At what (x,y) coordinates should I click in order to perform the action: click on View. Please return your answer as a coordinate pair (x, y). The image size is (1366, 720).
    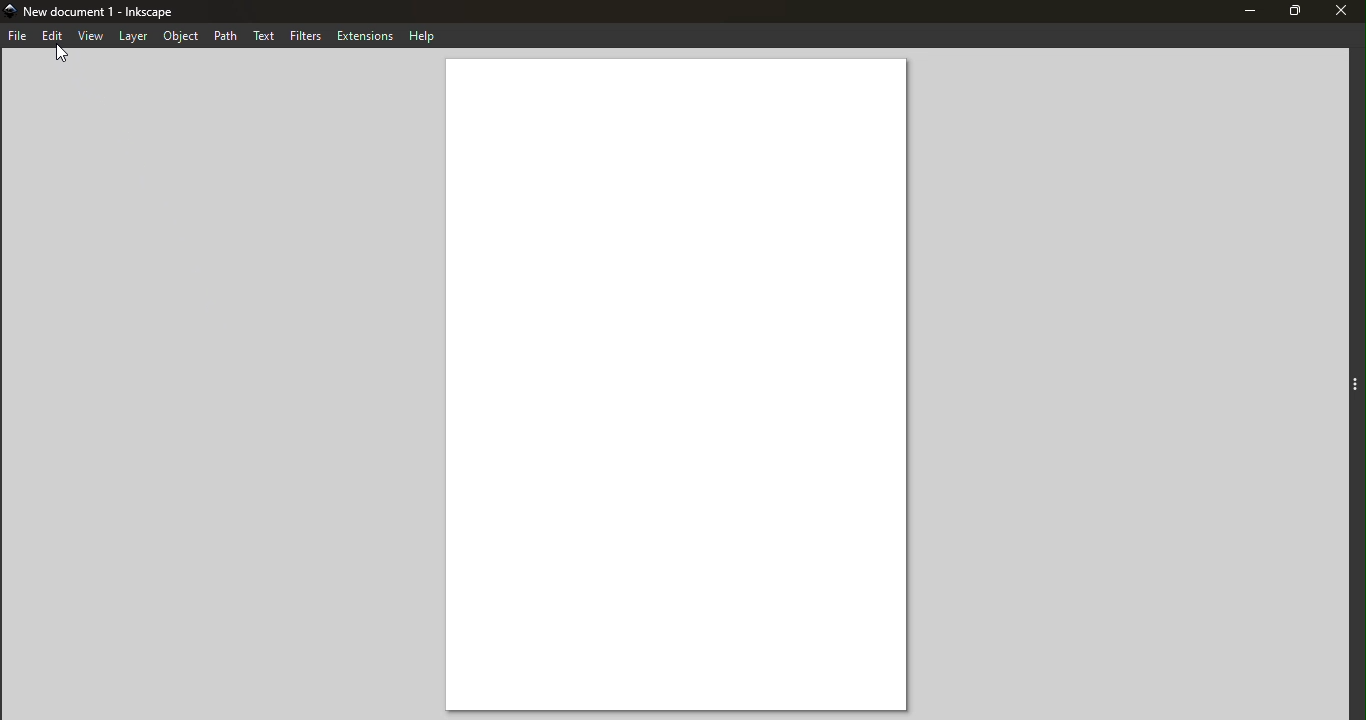
    Looking at the image, I should click on (91, 37).